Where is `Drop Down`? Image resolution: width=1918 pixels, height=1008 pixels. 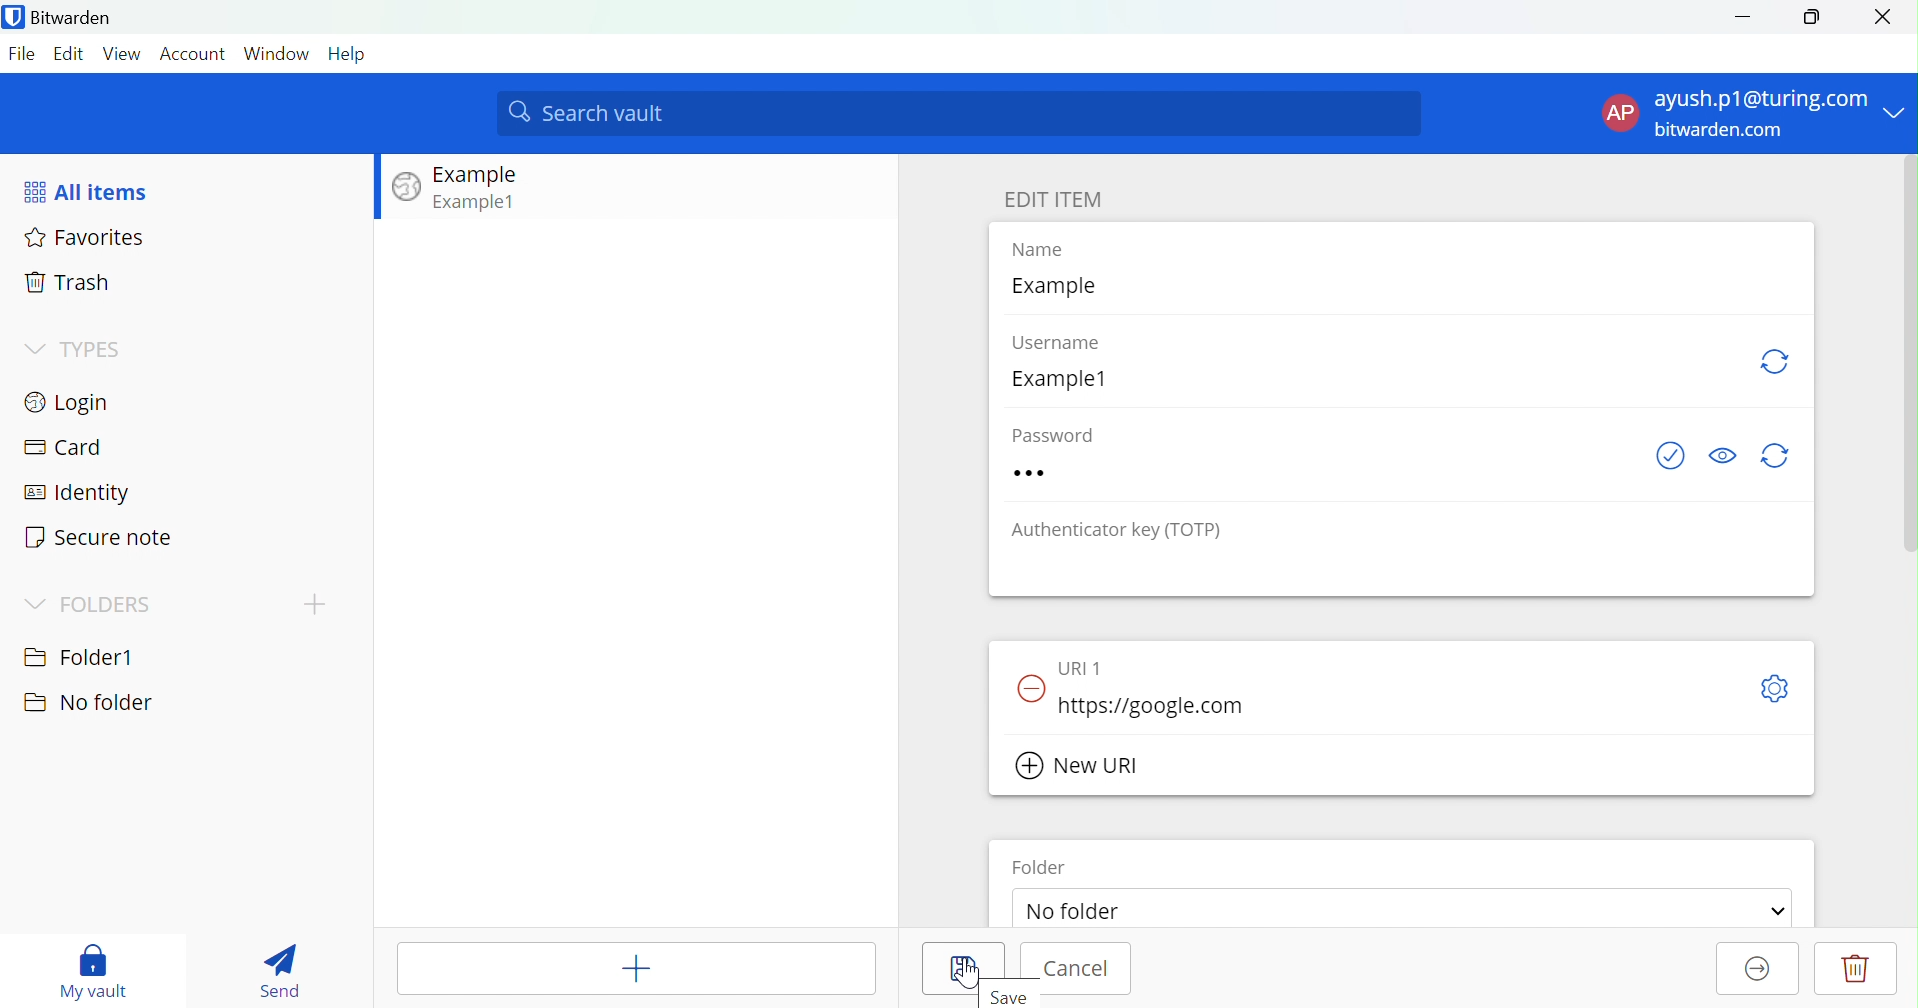
Drop Down is located at coordinates (1898, 107).